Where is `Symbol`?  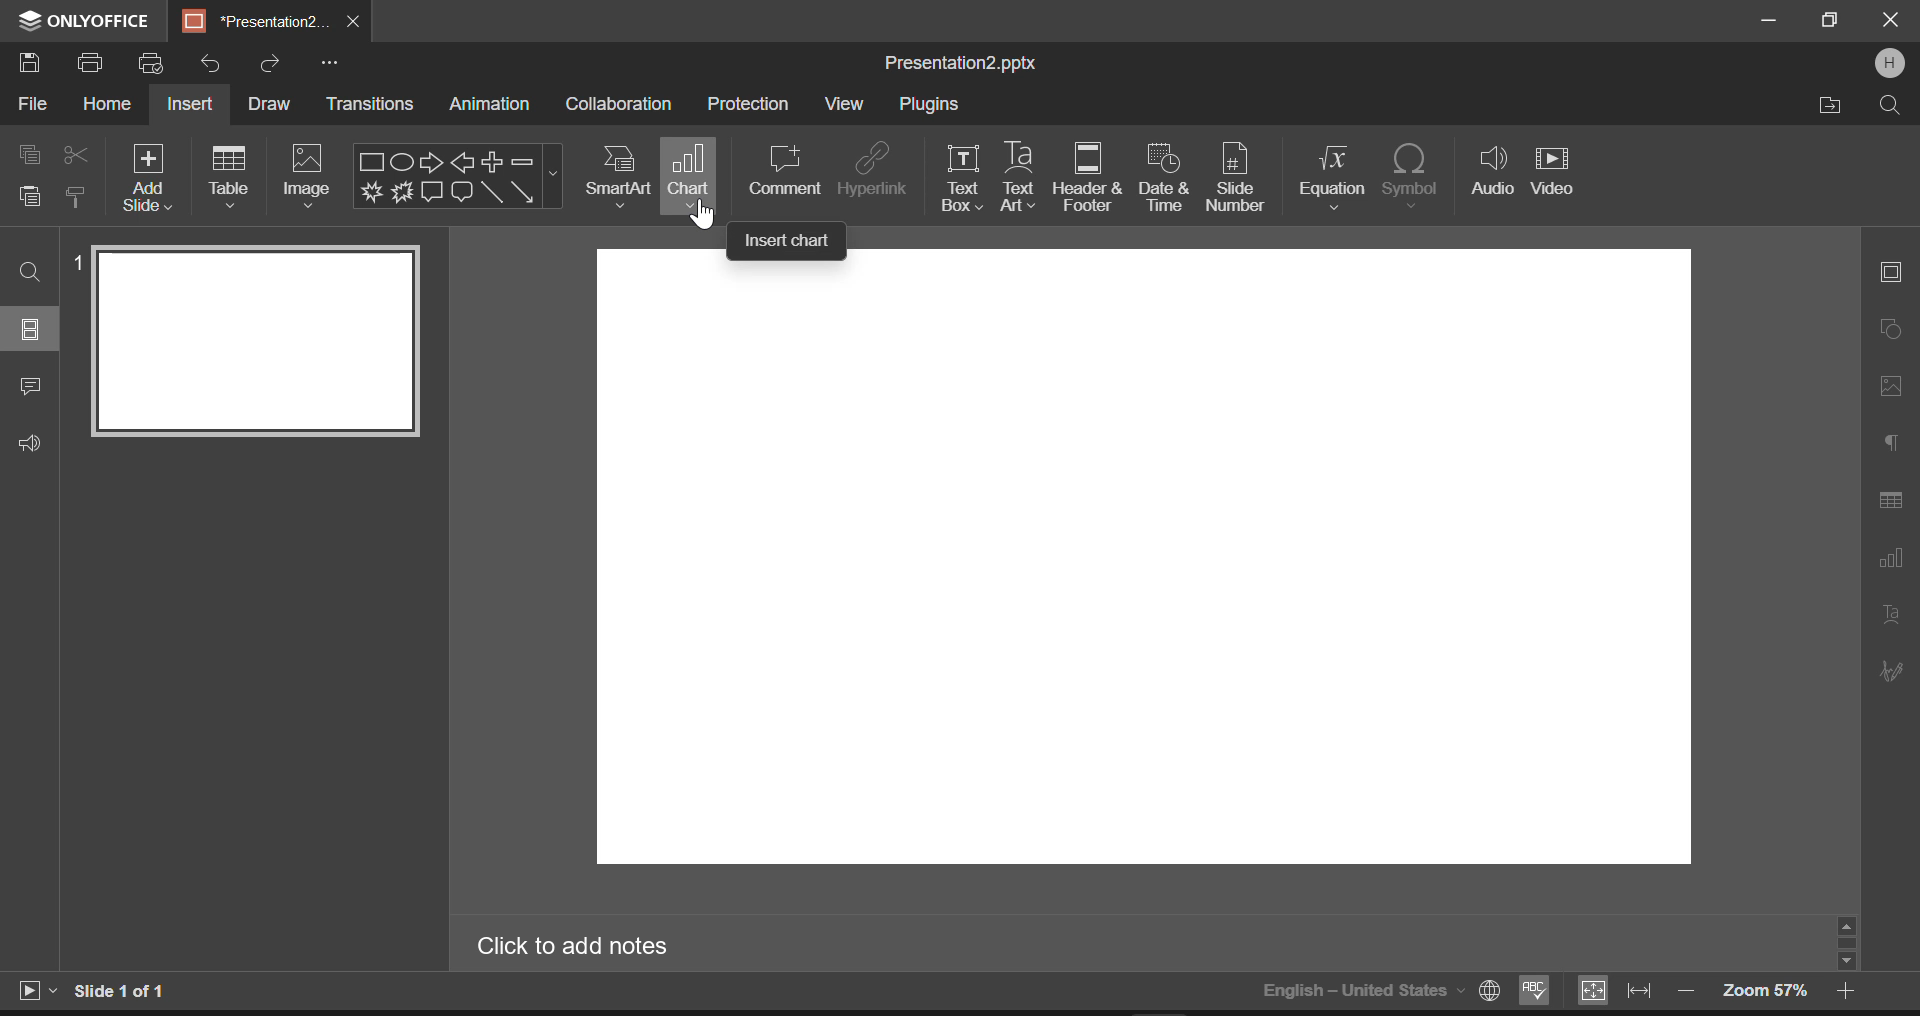 Symbol is located at coordinates (1411, 177).